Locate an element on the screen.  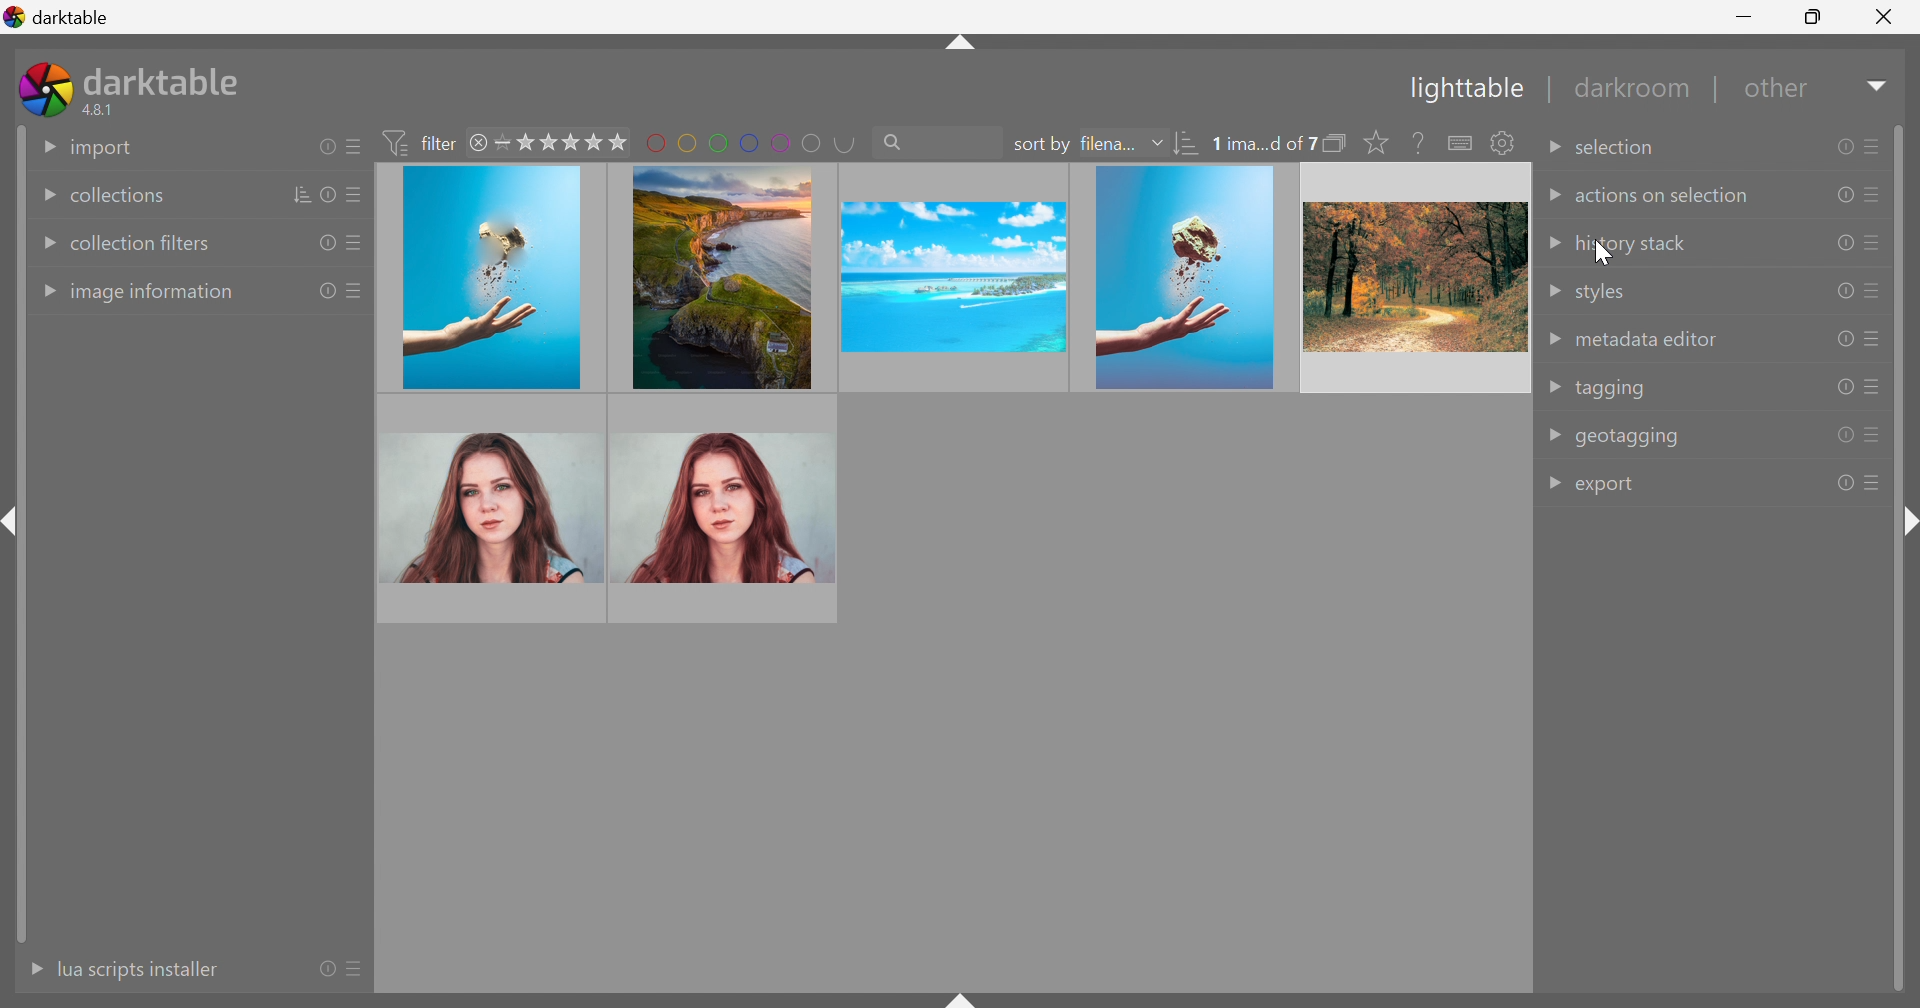
Drop Down is located at coordinates (1556, 340).